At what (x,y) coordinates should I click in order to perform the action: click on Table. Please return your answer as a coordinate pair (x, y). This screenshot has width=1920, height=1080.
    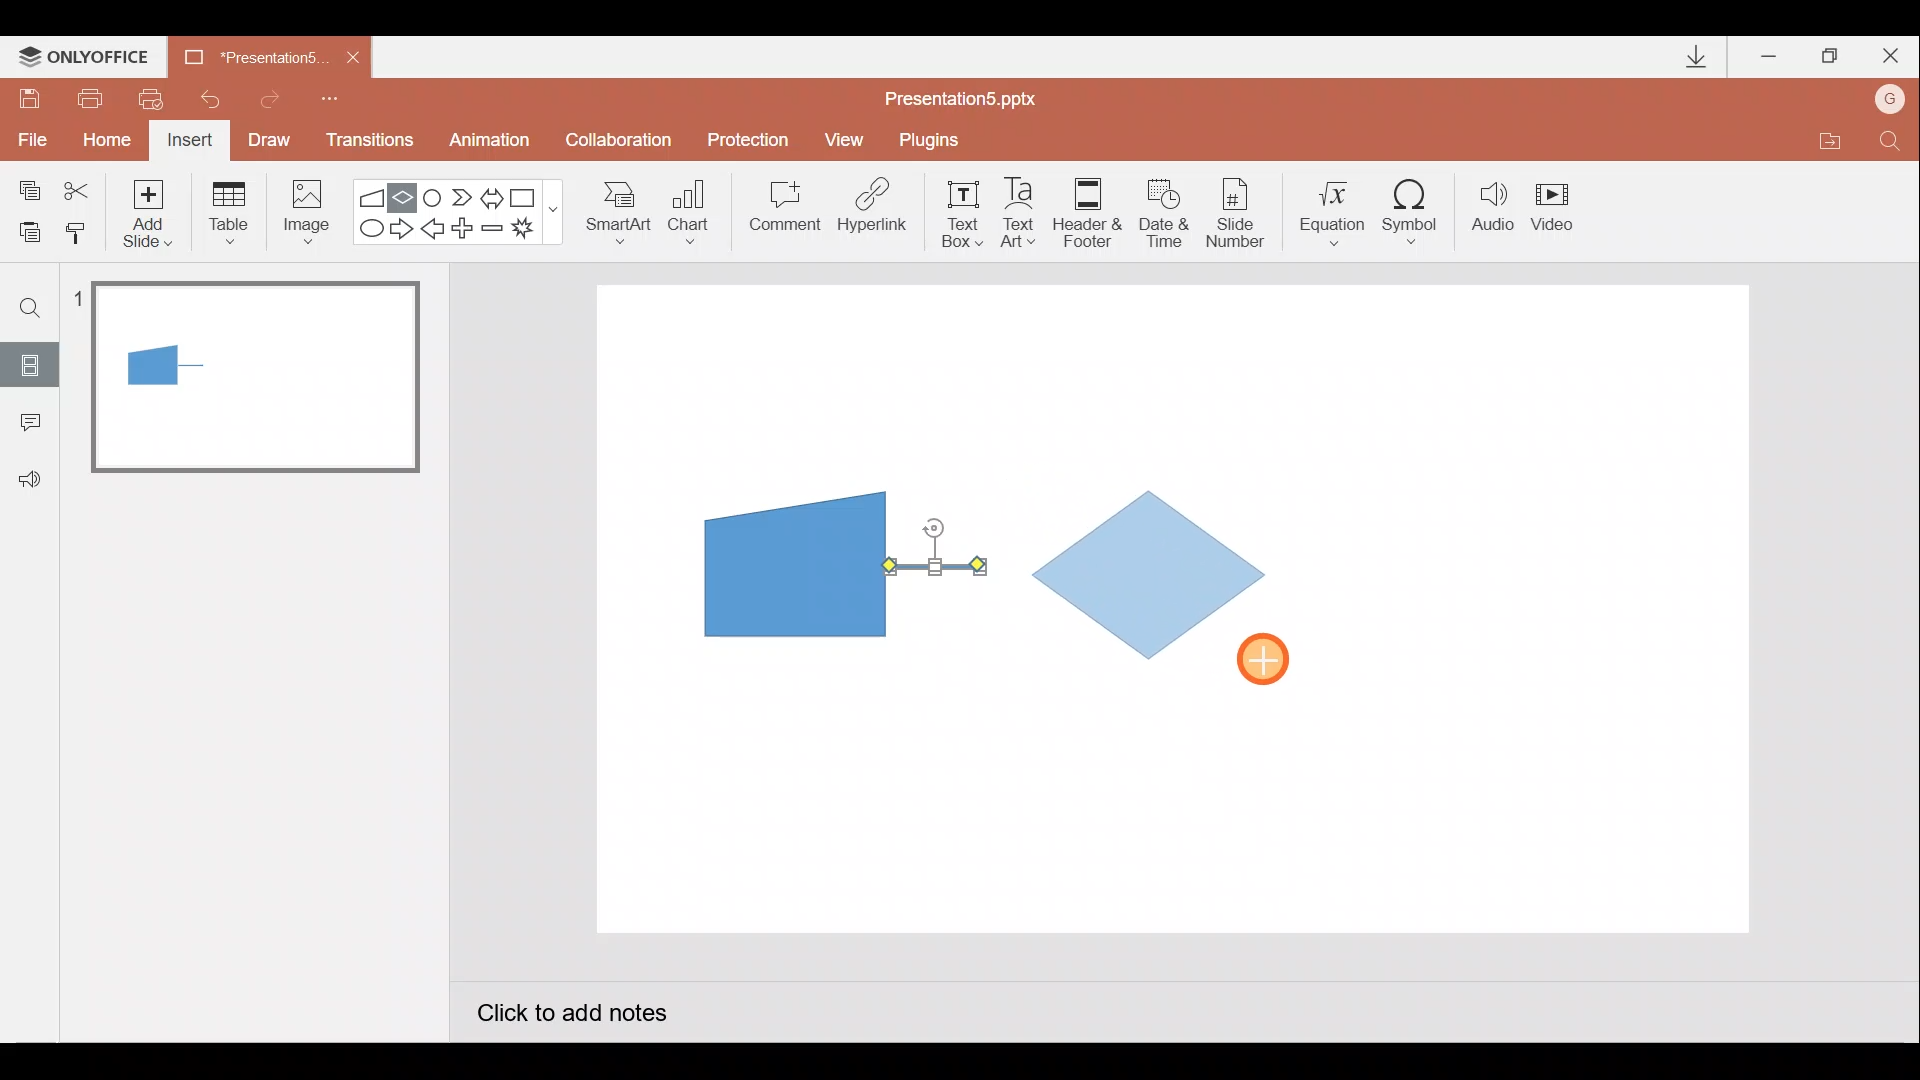
    Looking at the image, I should click on (227, 211).